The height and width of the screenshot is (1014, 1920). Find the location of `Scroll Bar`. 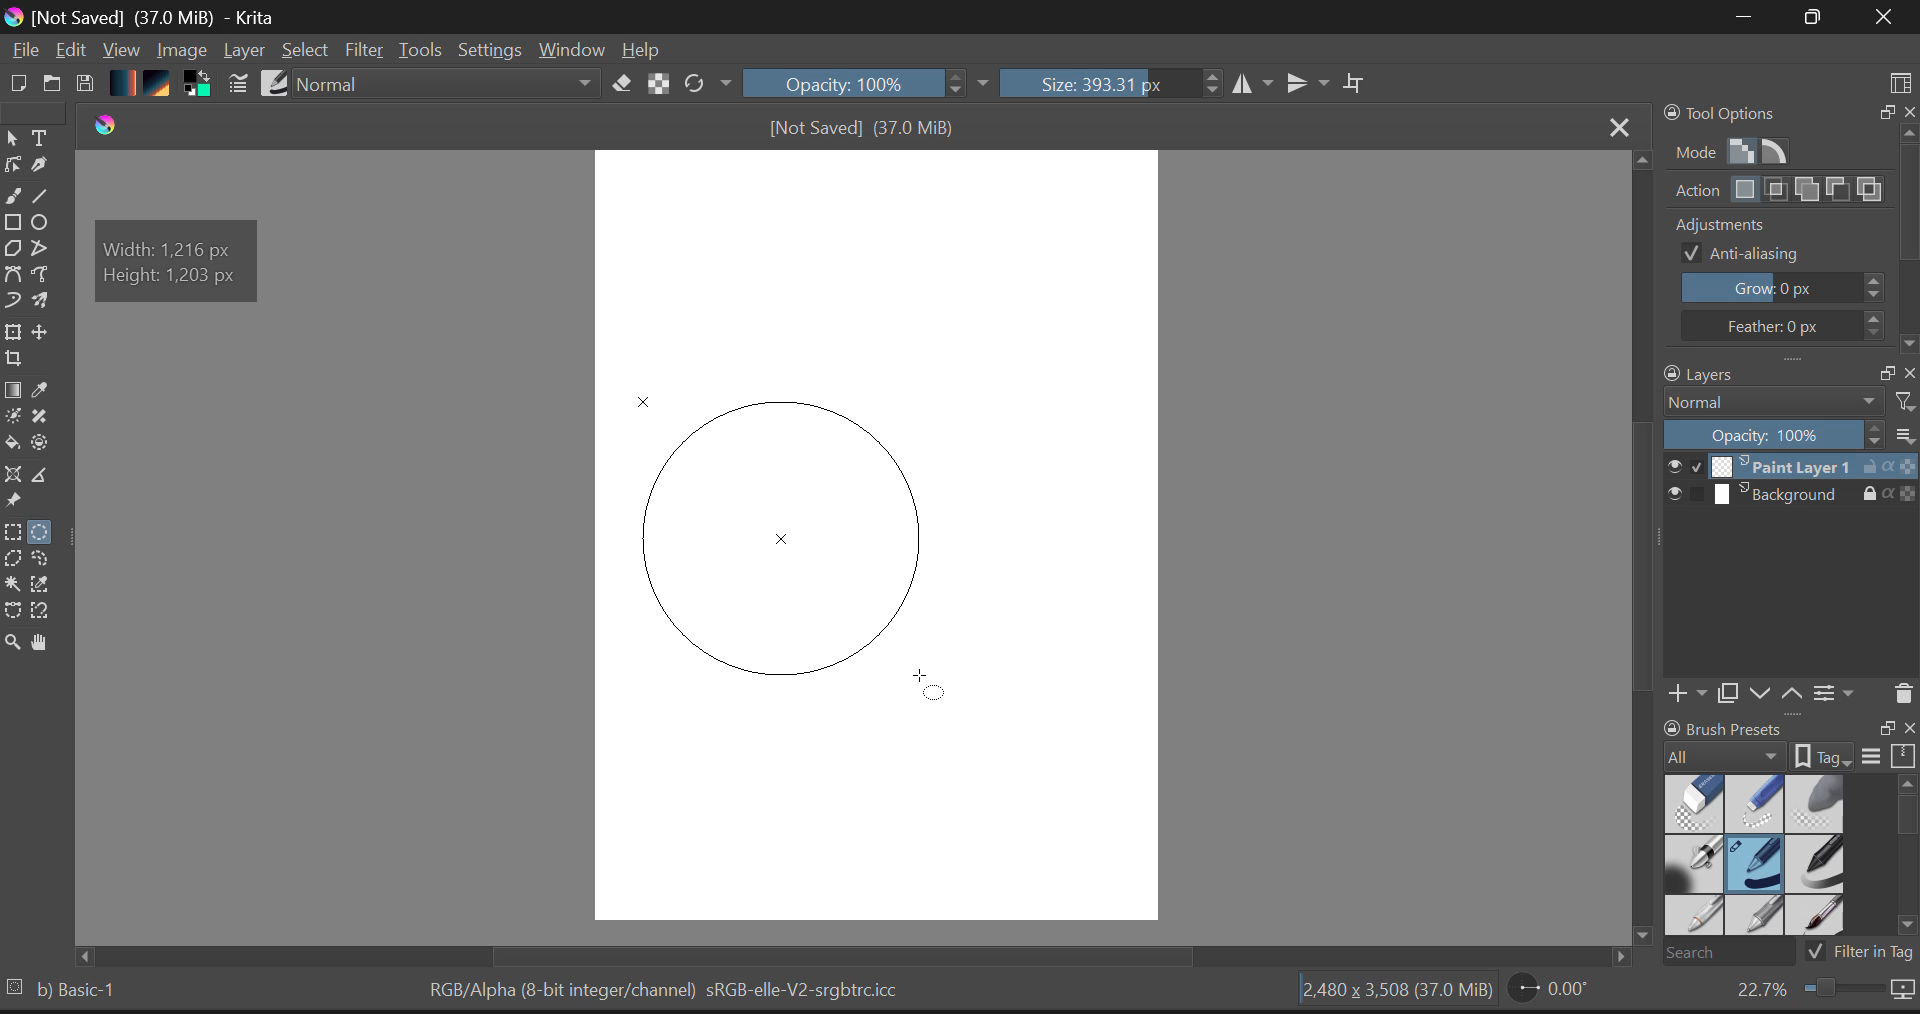

Scroll Bar is located at coordinates (1639, 558).